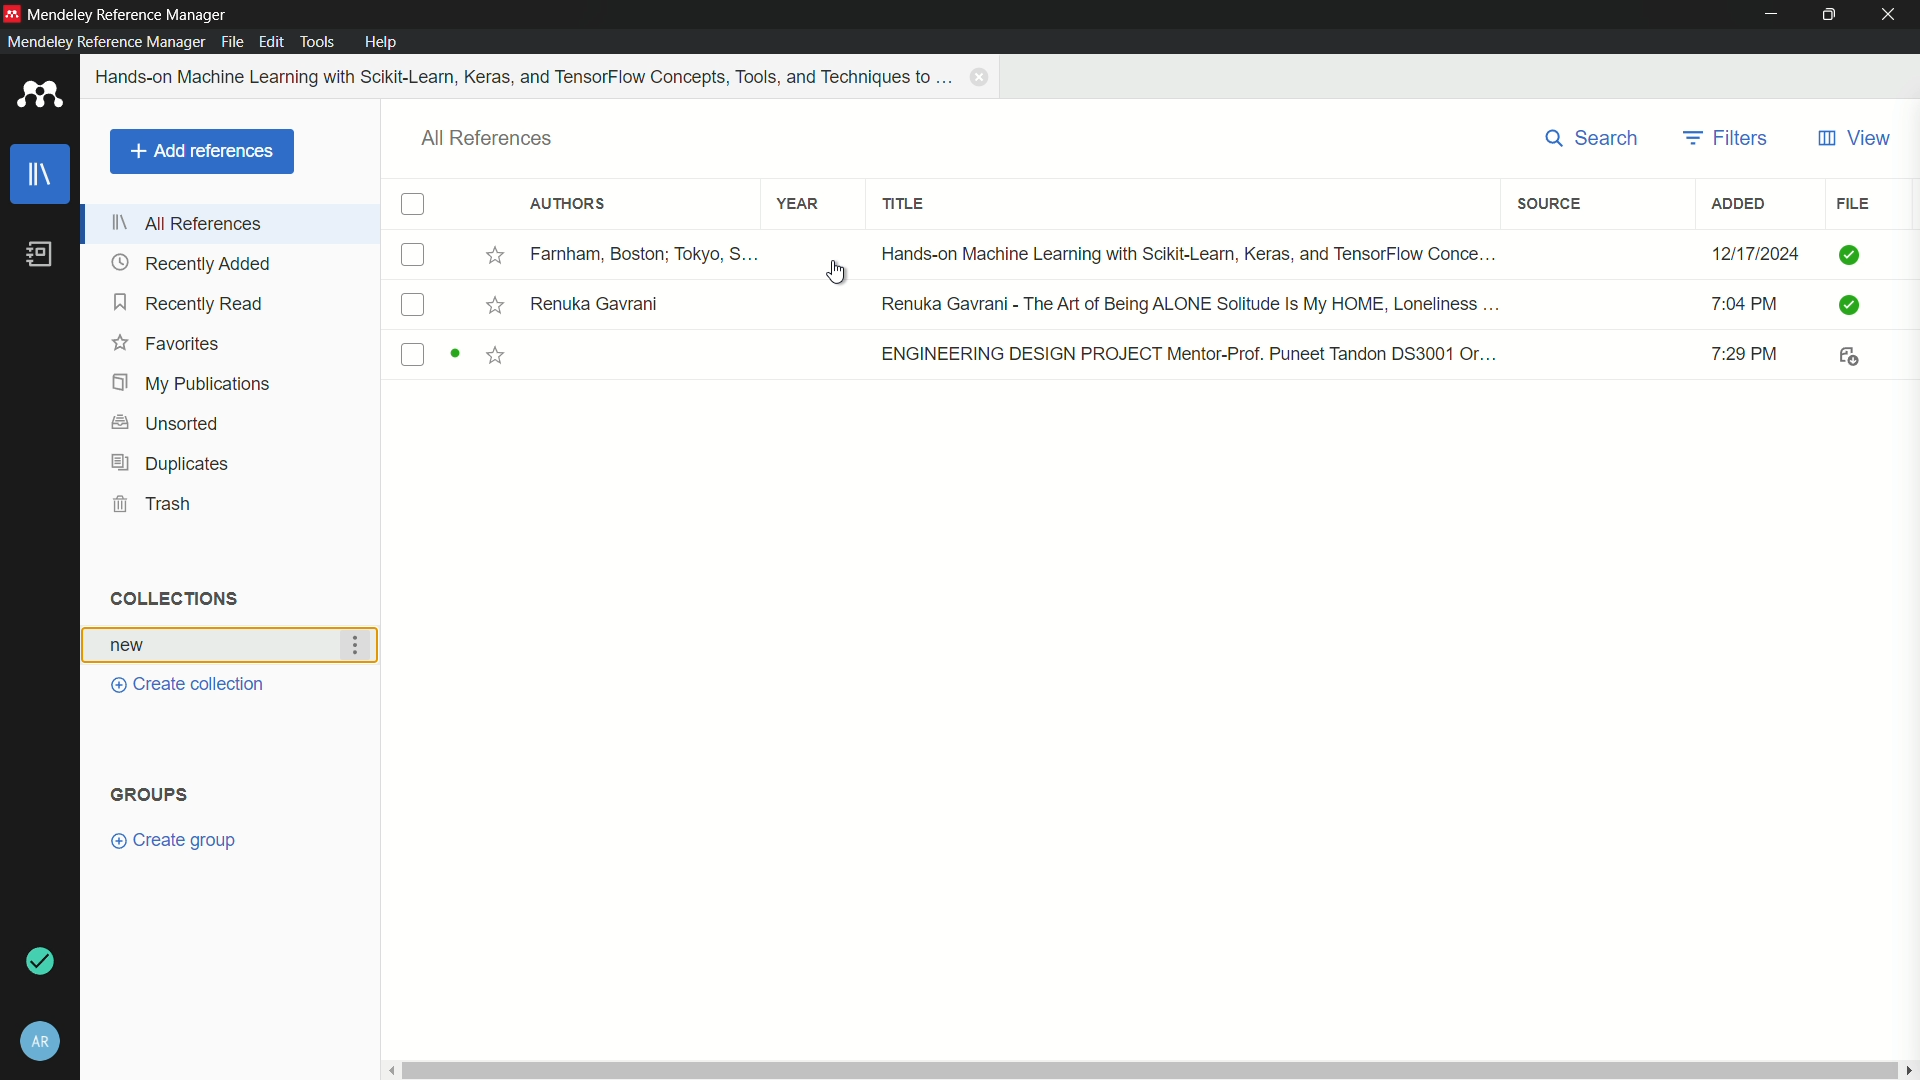 This screenshot has height=1080, width=1920. Describe the element at coordinates (38, 963) in the screenshot. I see `sync` at that location.